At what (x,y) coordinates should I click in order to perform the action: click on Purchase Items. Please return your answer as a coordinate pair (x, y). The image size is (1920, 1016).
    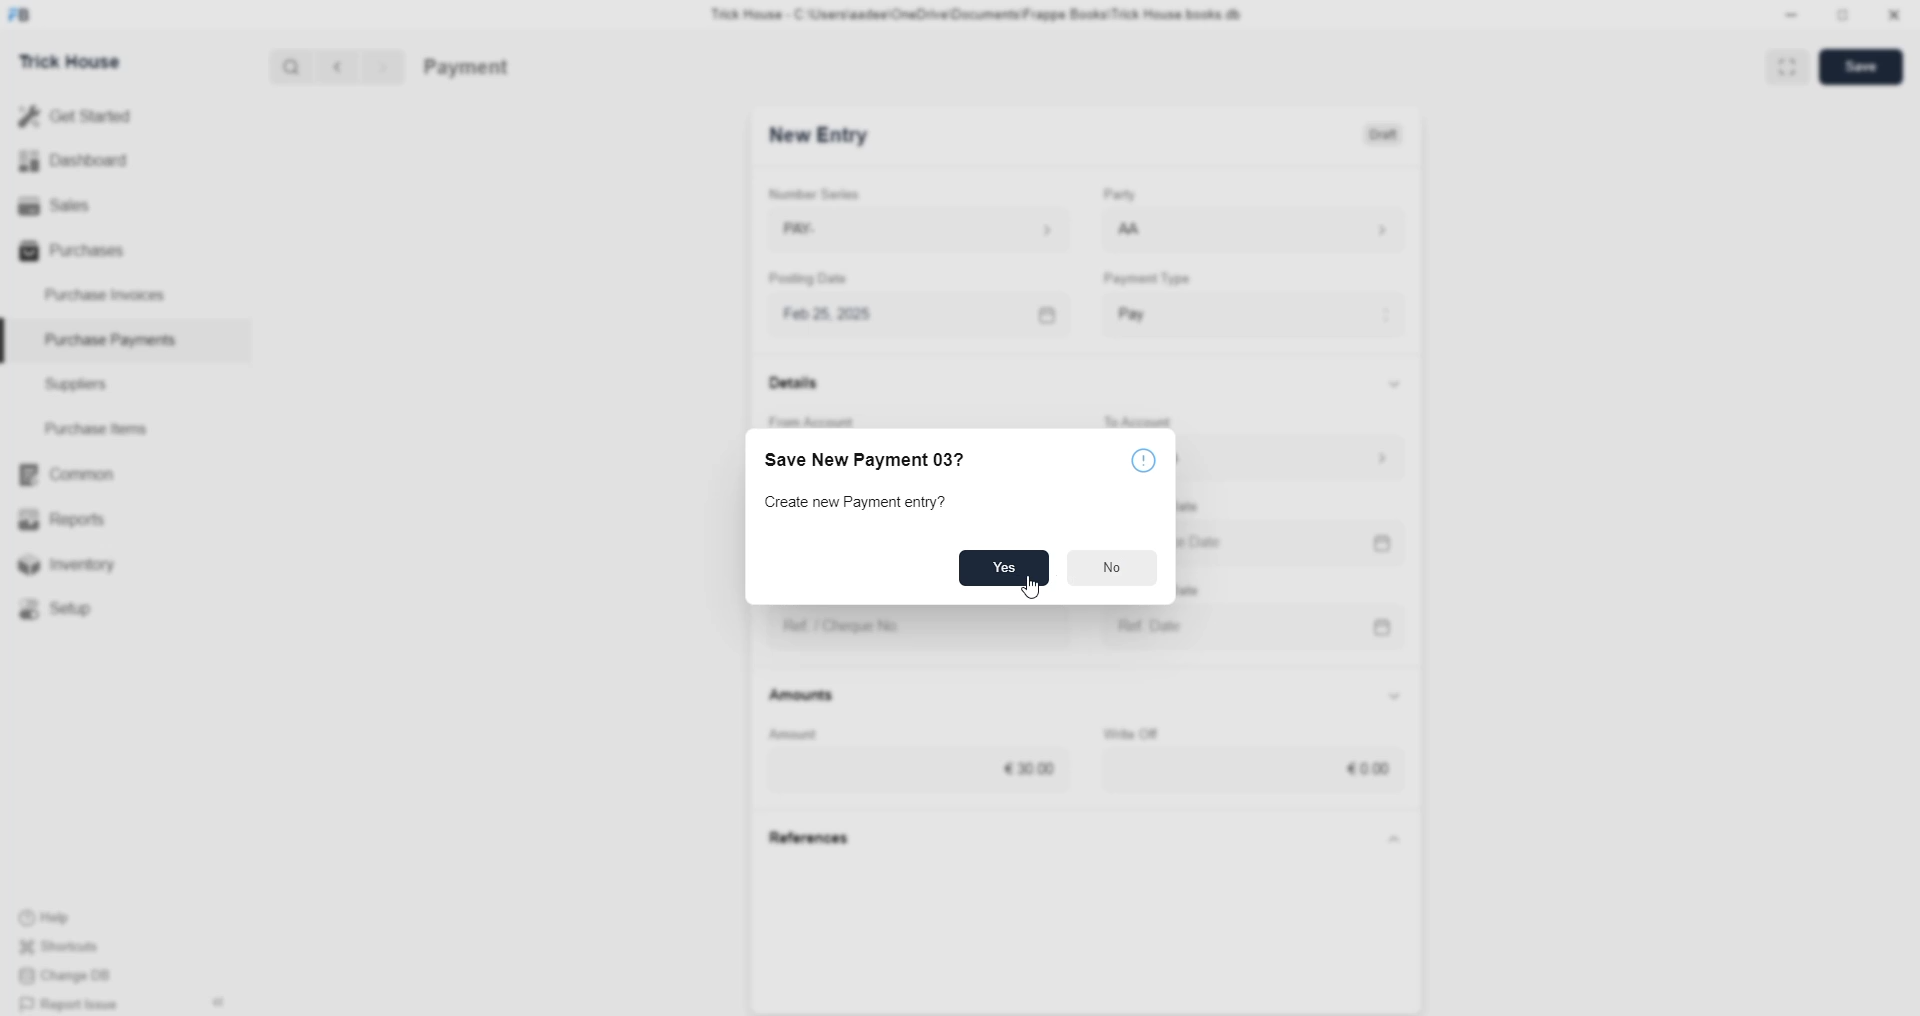
    Looking at the image, I should click on (102, 425).